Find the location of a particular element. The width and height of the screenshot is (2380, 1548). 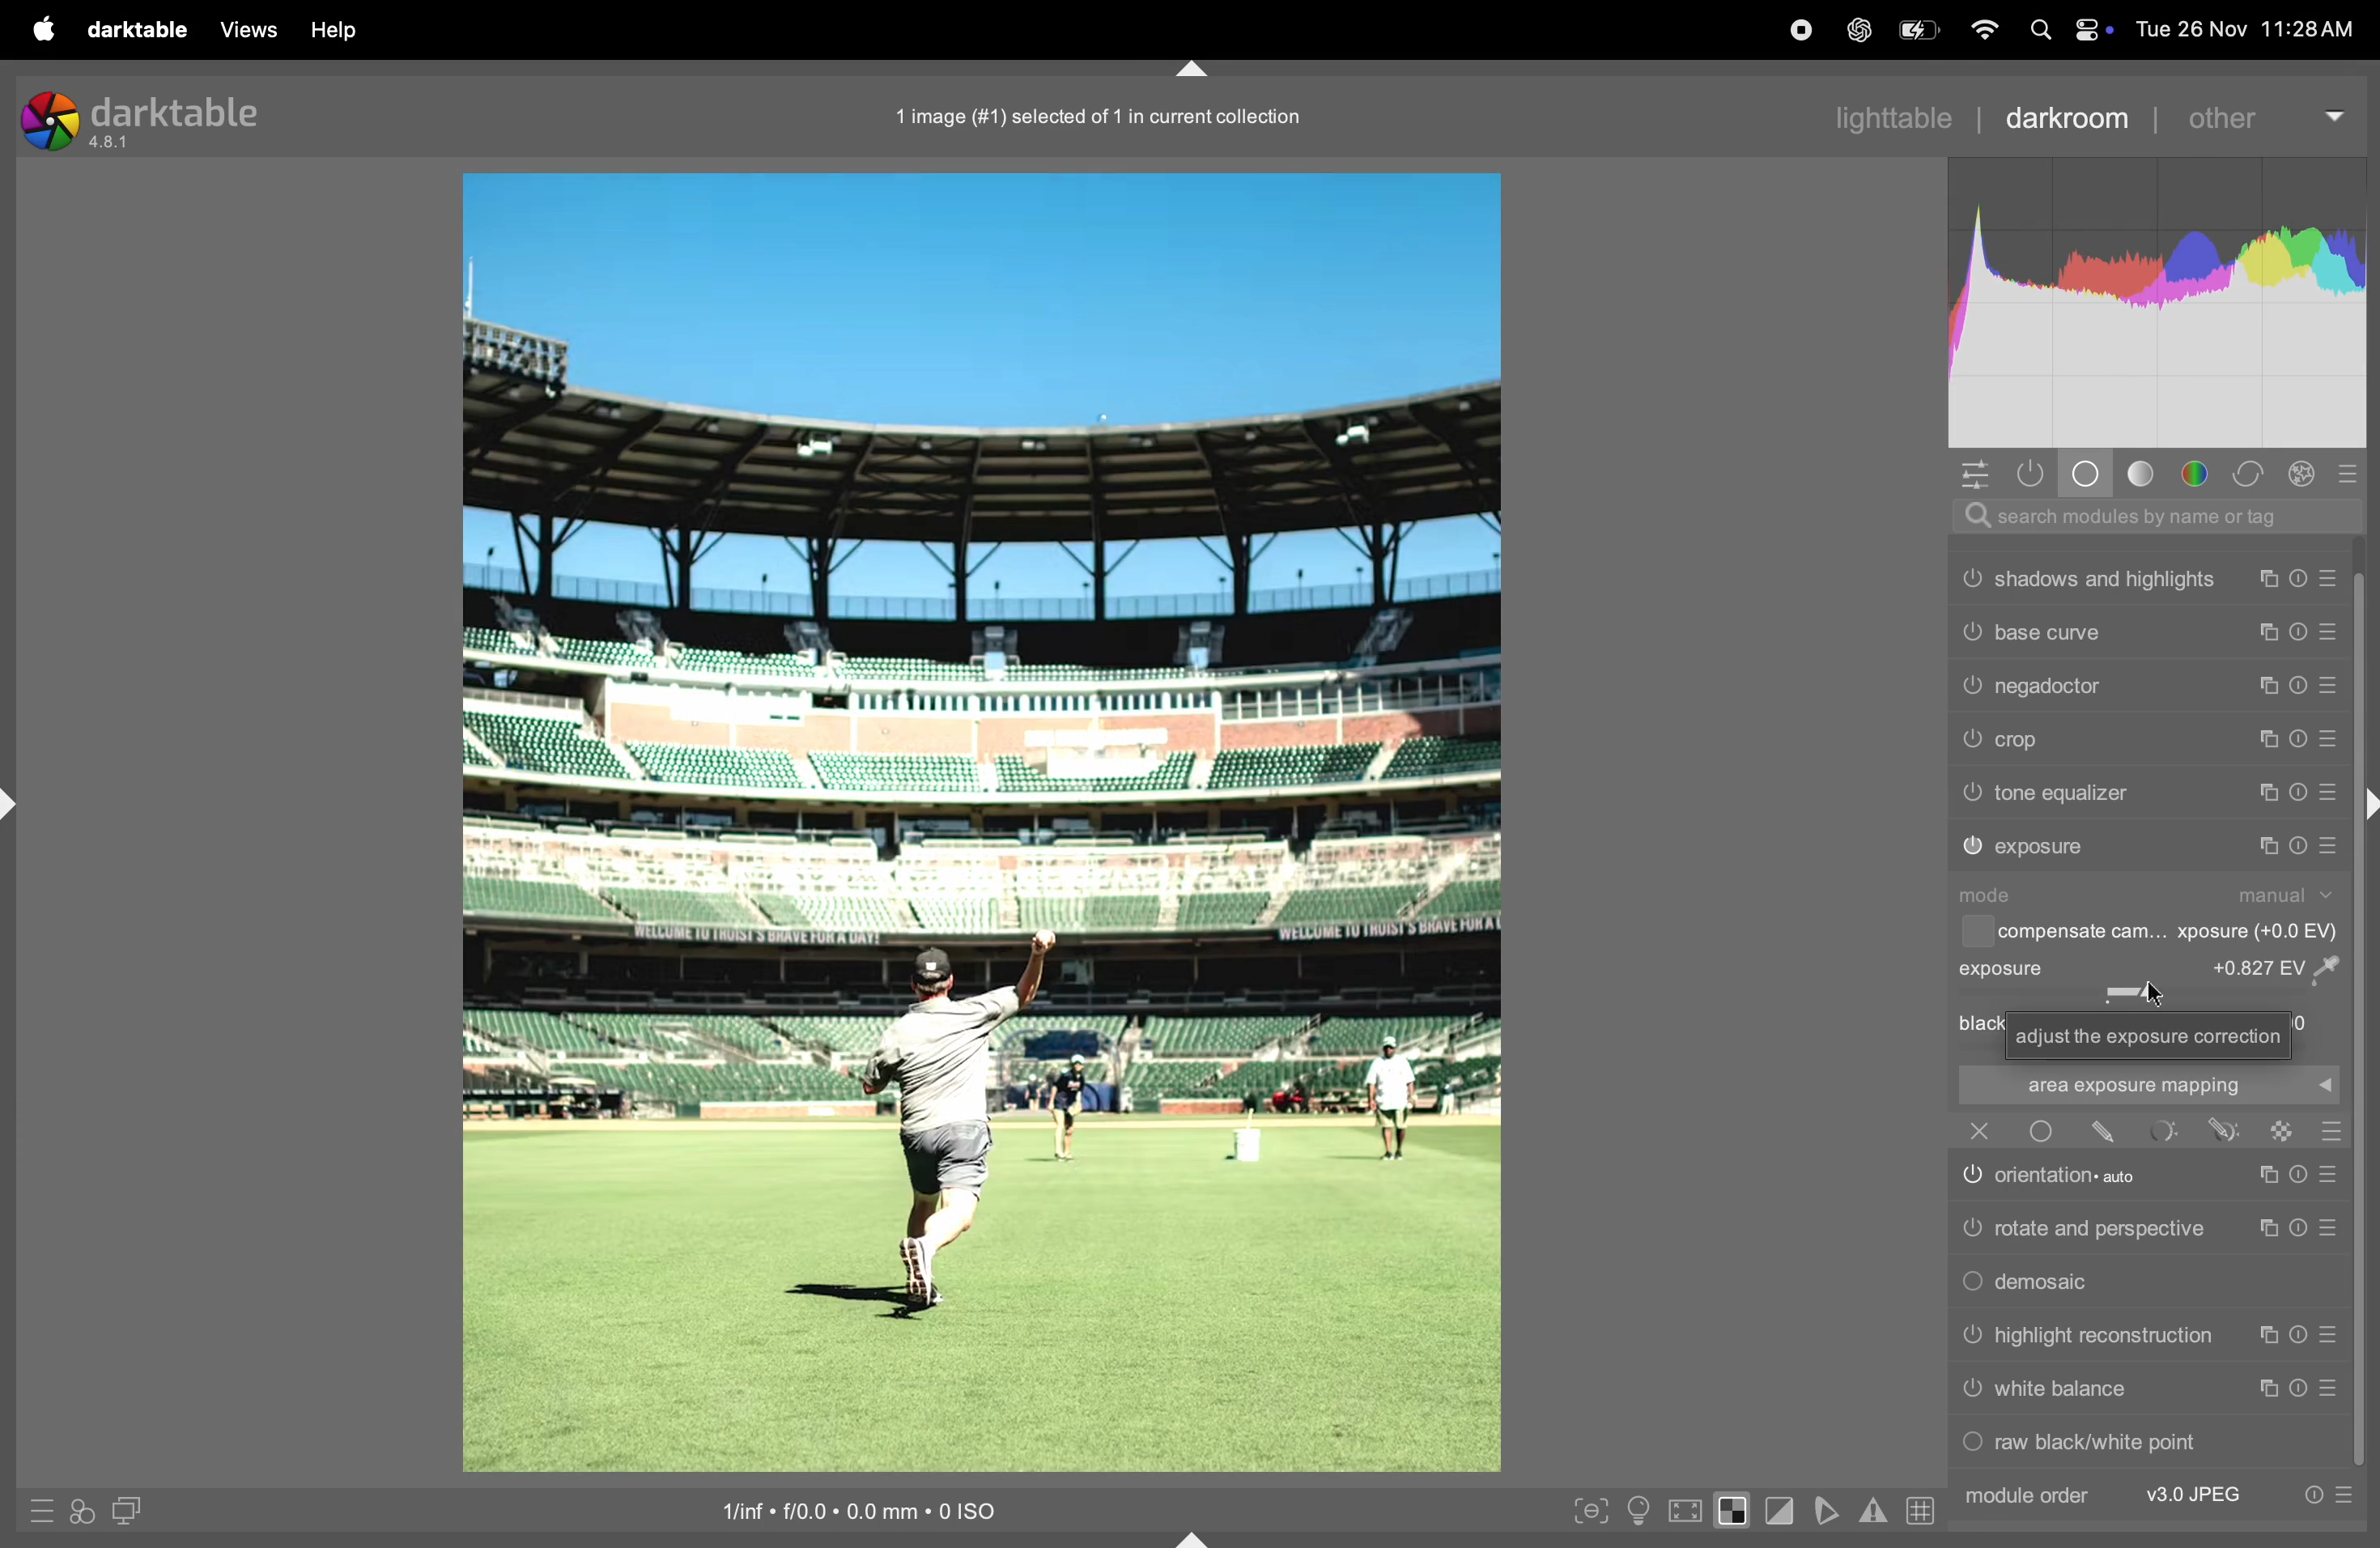

Preset is located at coordinates (2334, 1389).